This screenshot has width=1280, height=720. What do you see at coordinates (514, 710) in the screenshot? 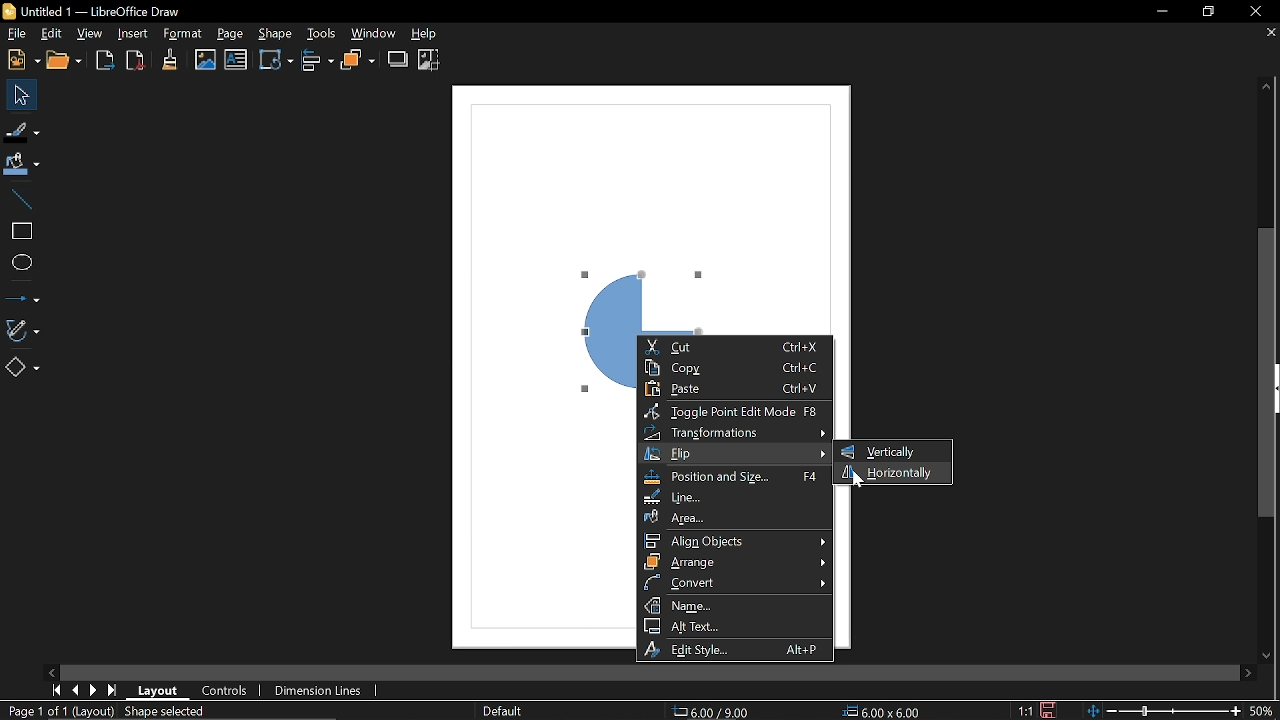
I see `SLide master name` at bounding box center [514, 710].